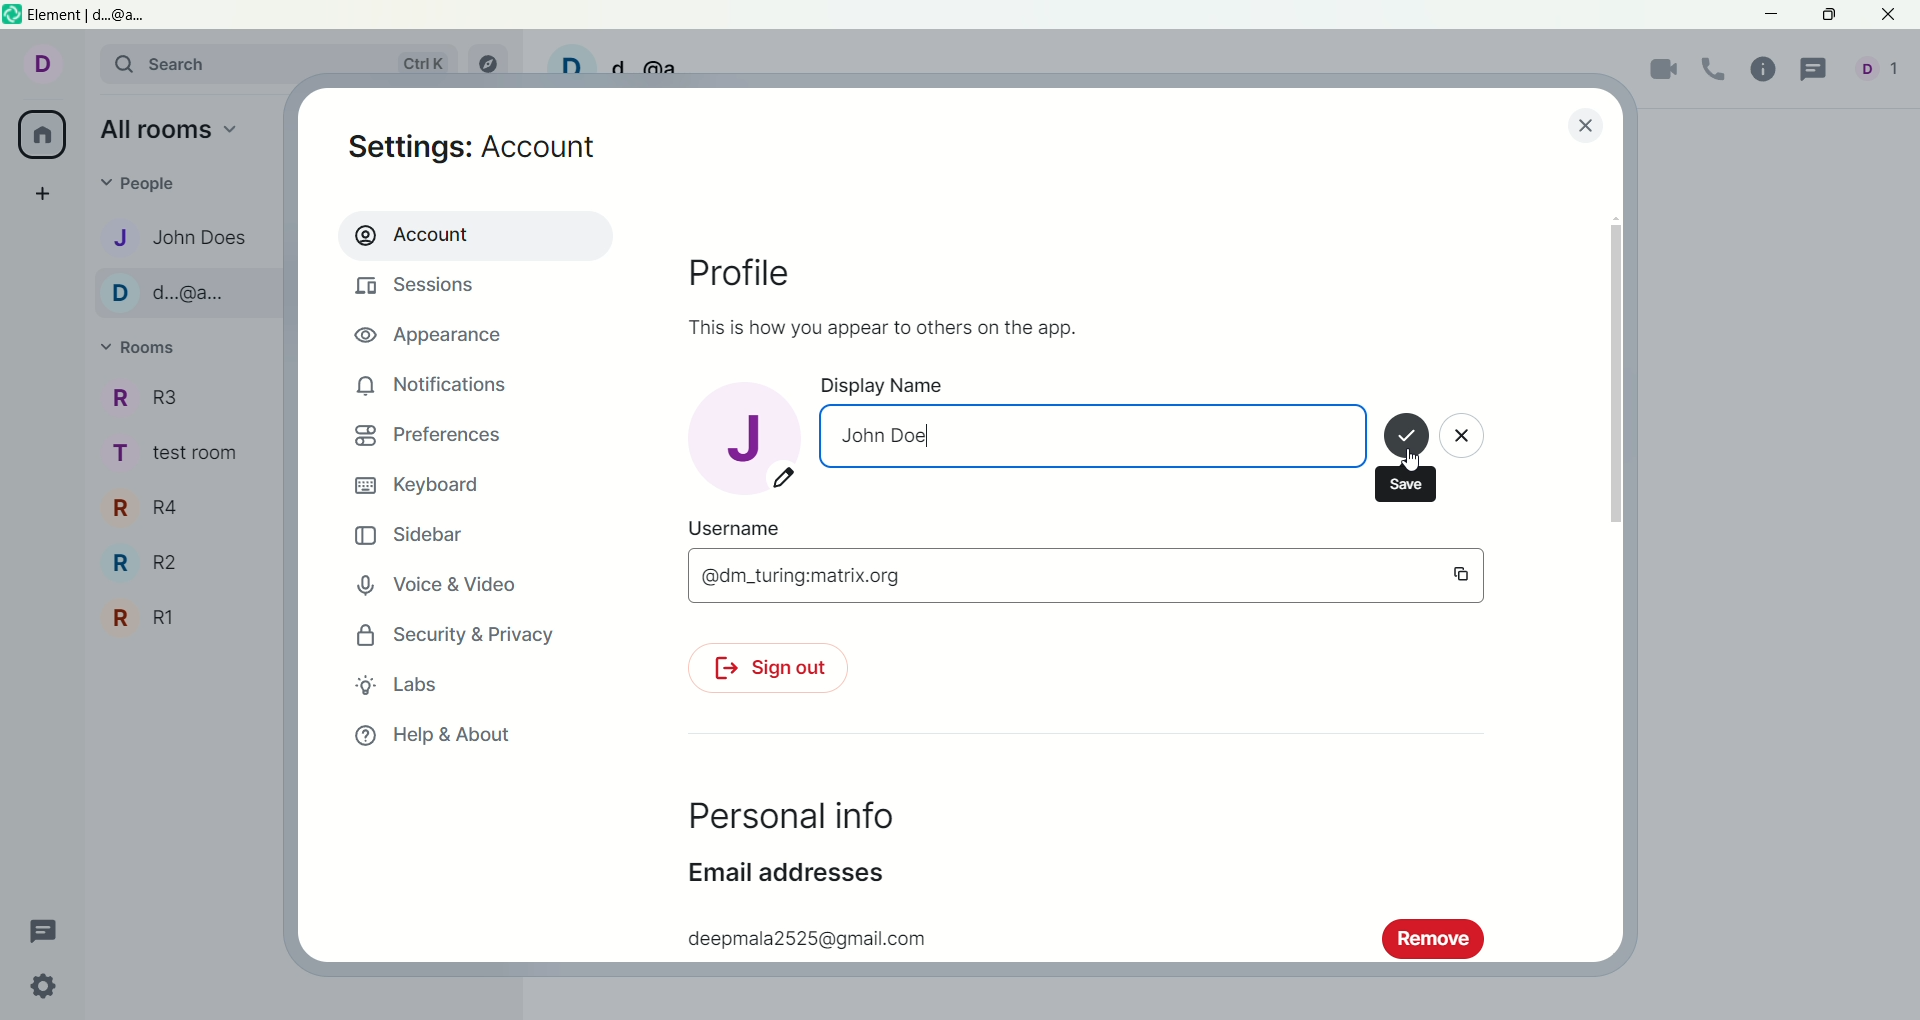 The width and height of the screenshot is (1920, 1020). Describe the element at coordinates (399, 684) in the screenshot. I see `labs` at that location.